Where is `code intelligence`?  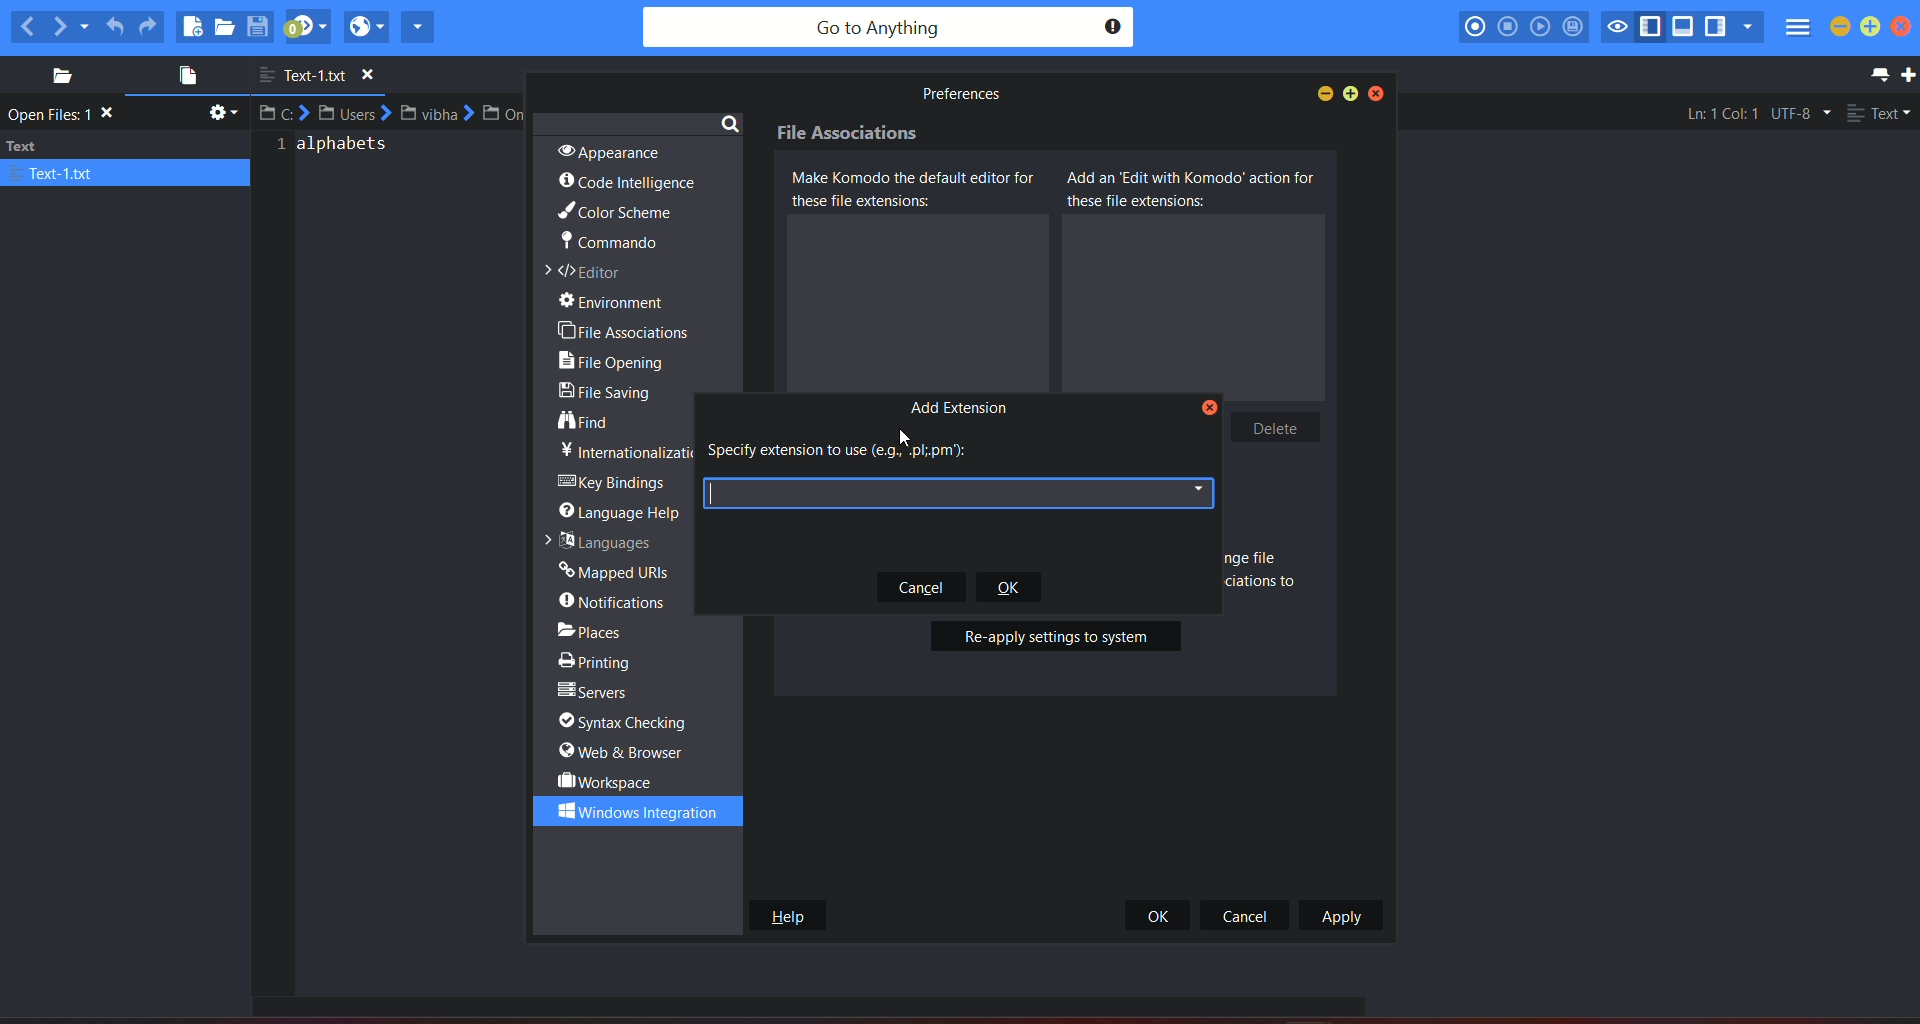 code intelligence is located at coordinates (628, 183).